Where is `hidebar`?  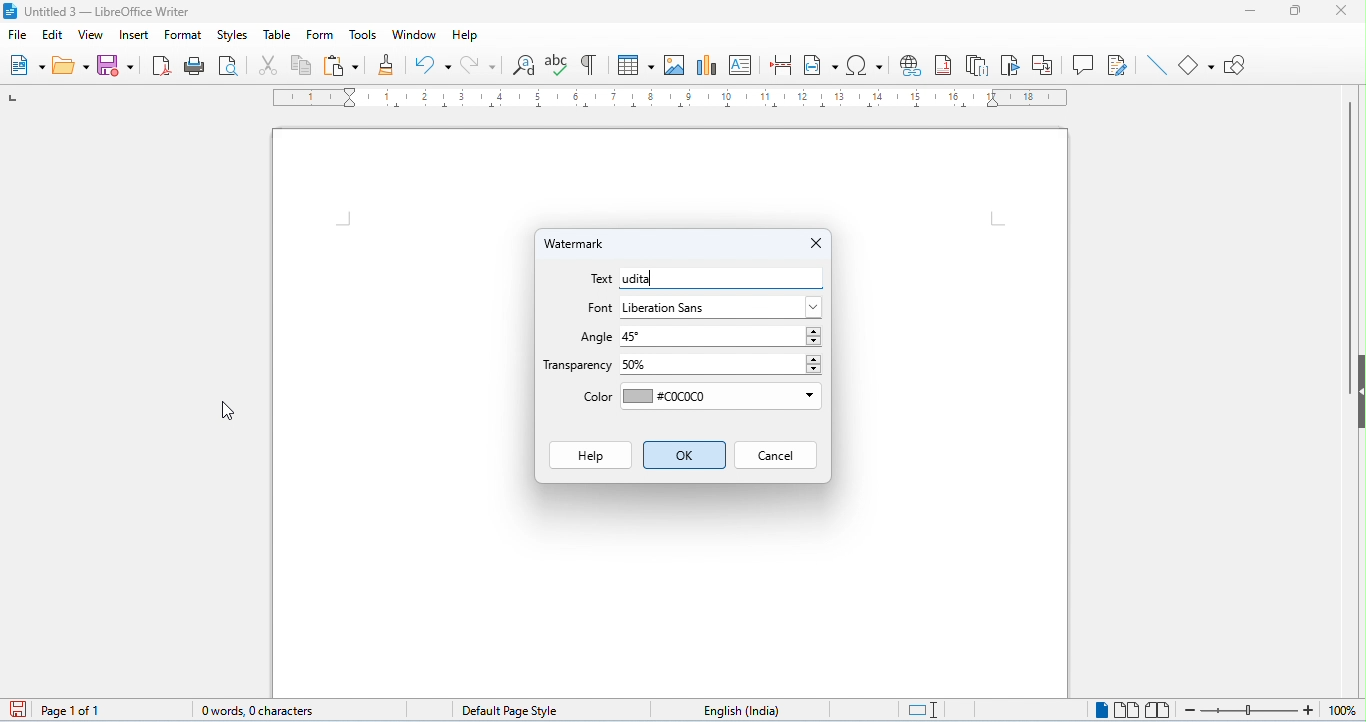
hidebar is located at coordinates (1361, 390).